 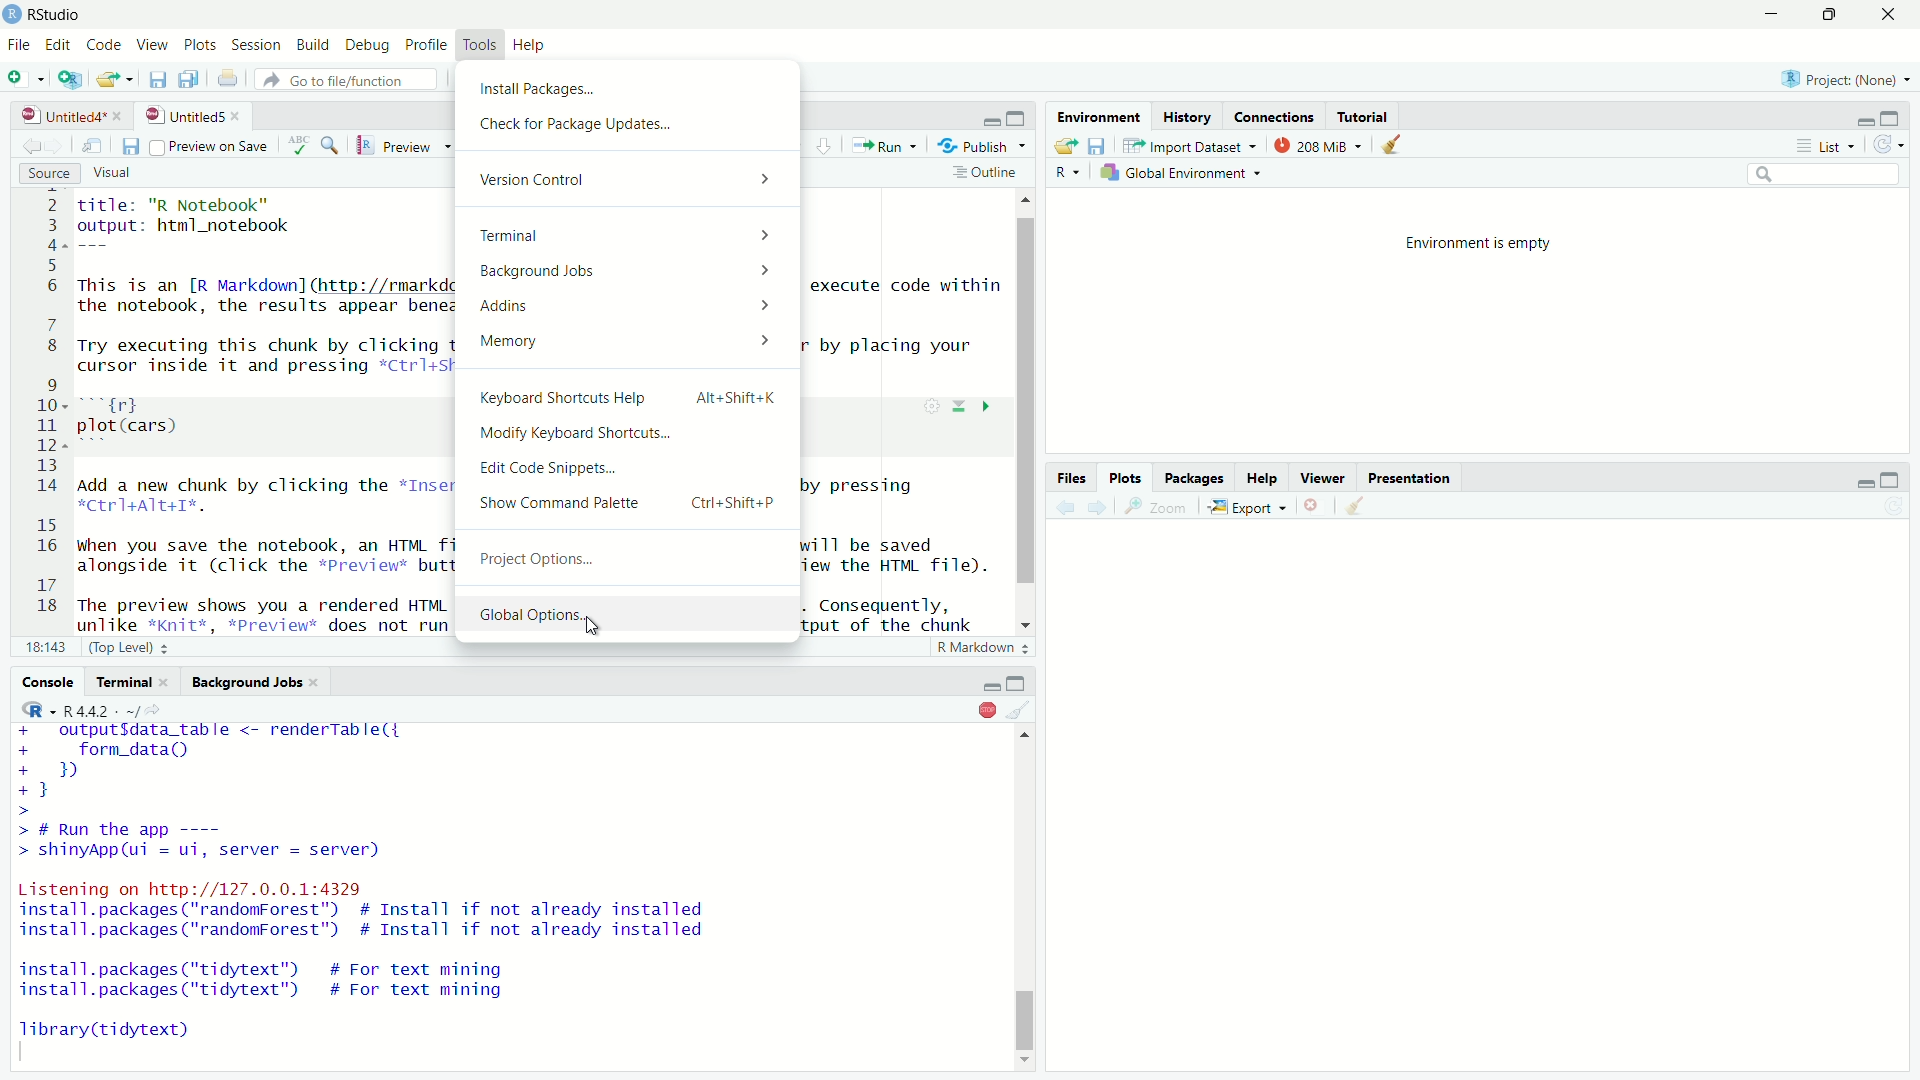 I want to click on View, so click(x=150, y=46).